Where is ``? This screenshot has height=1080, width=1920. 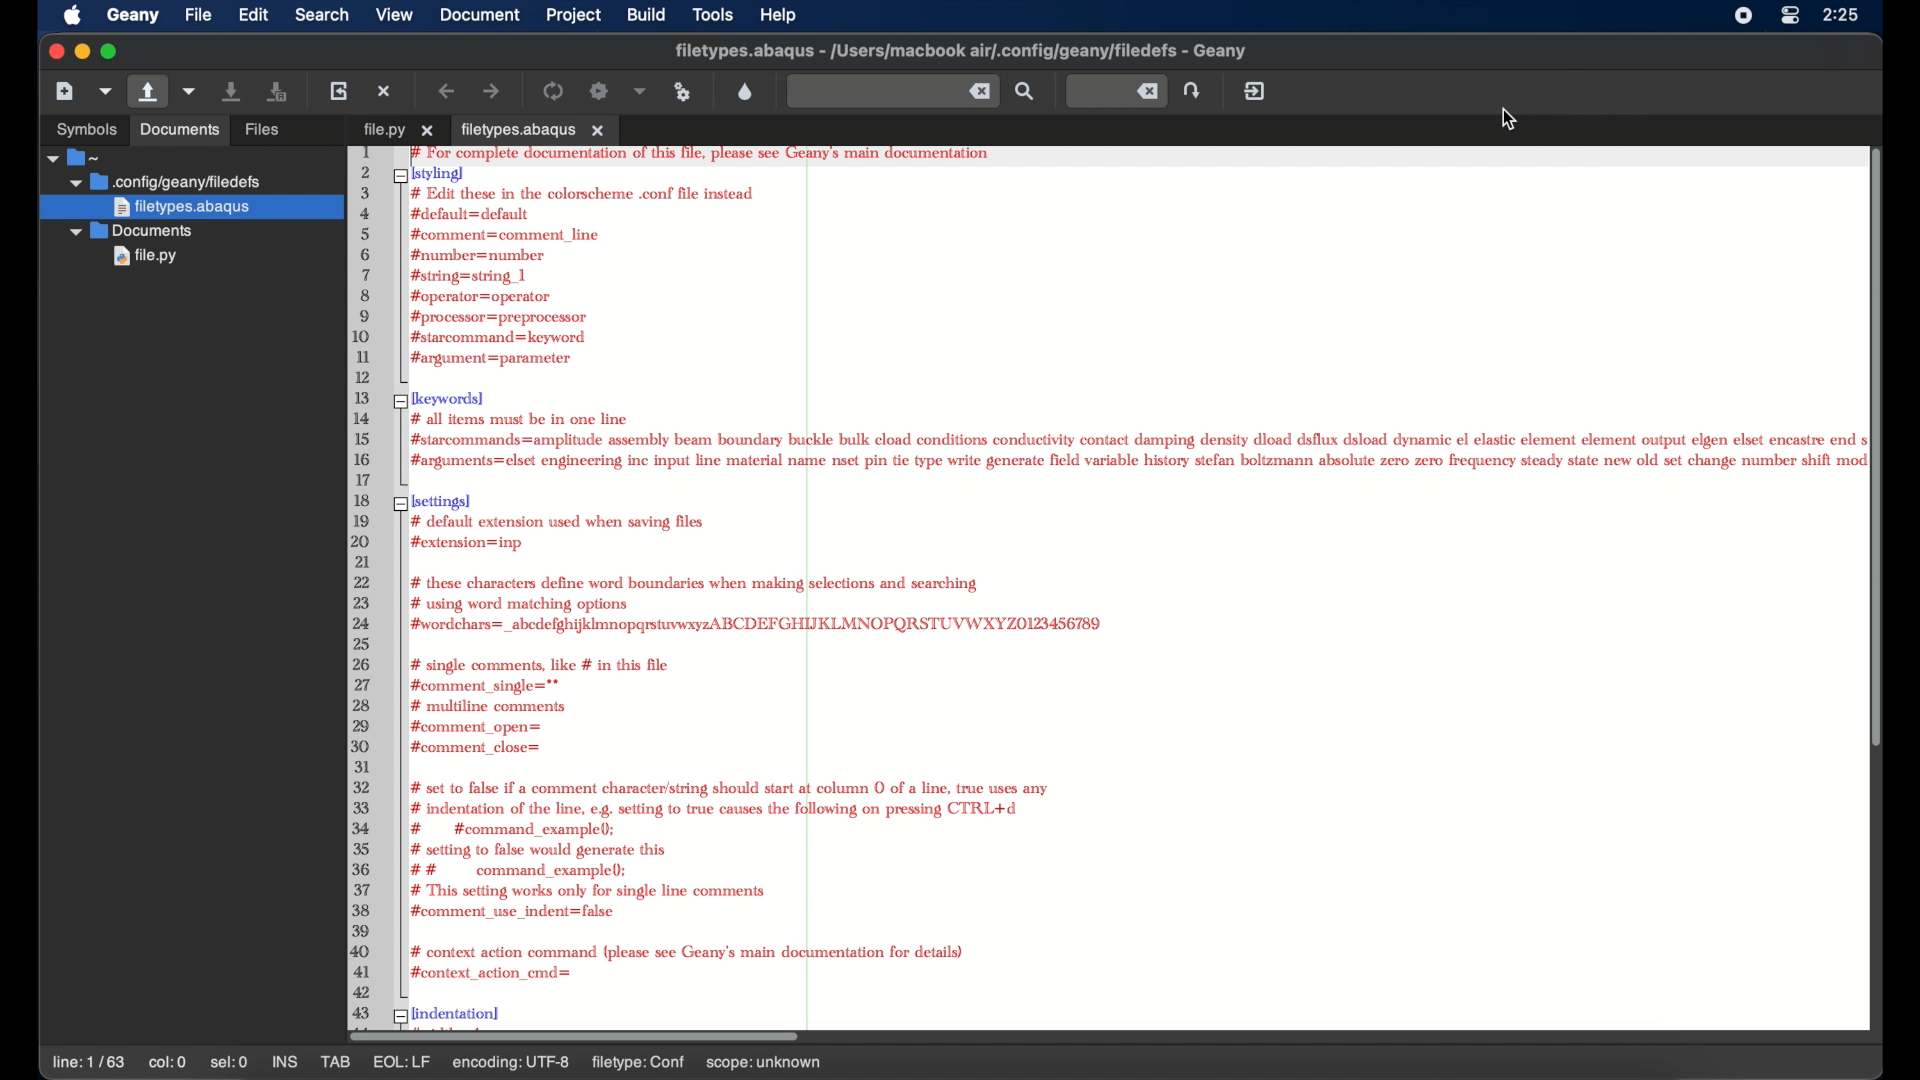  is located at coordinates (84, 130).